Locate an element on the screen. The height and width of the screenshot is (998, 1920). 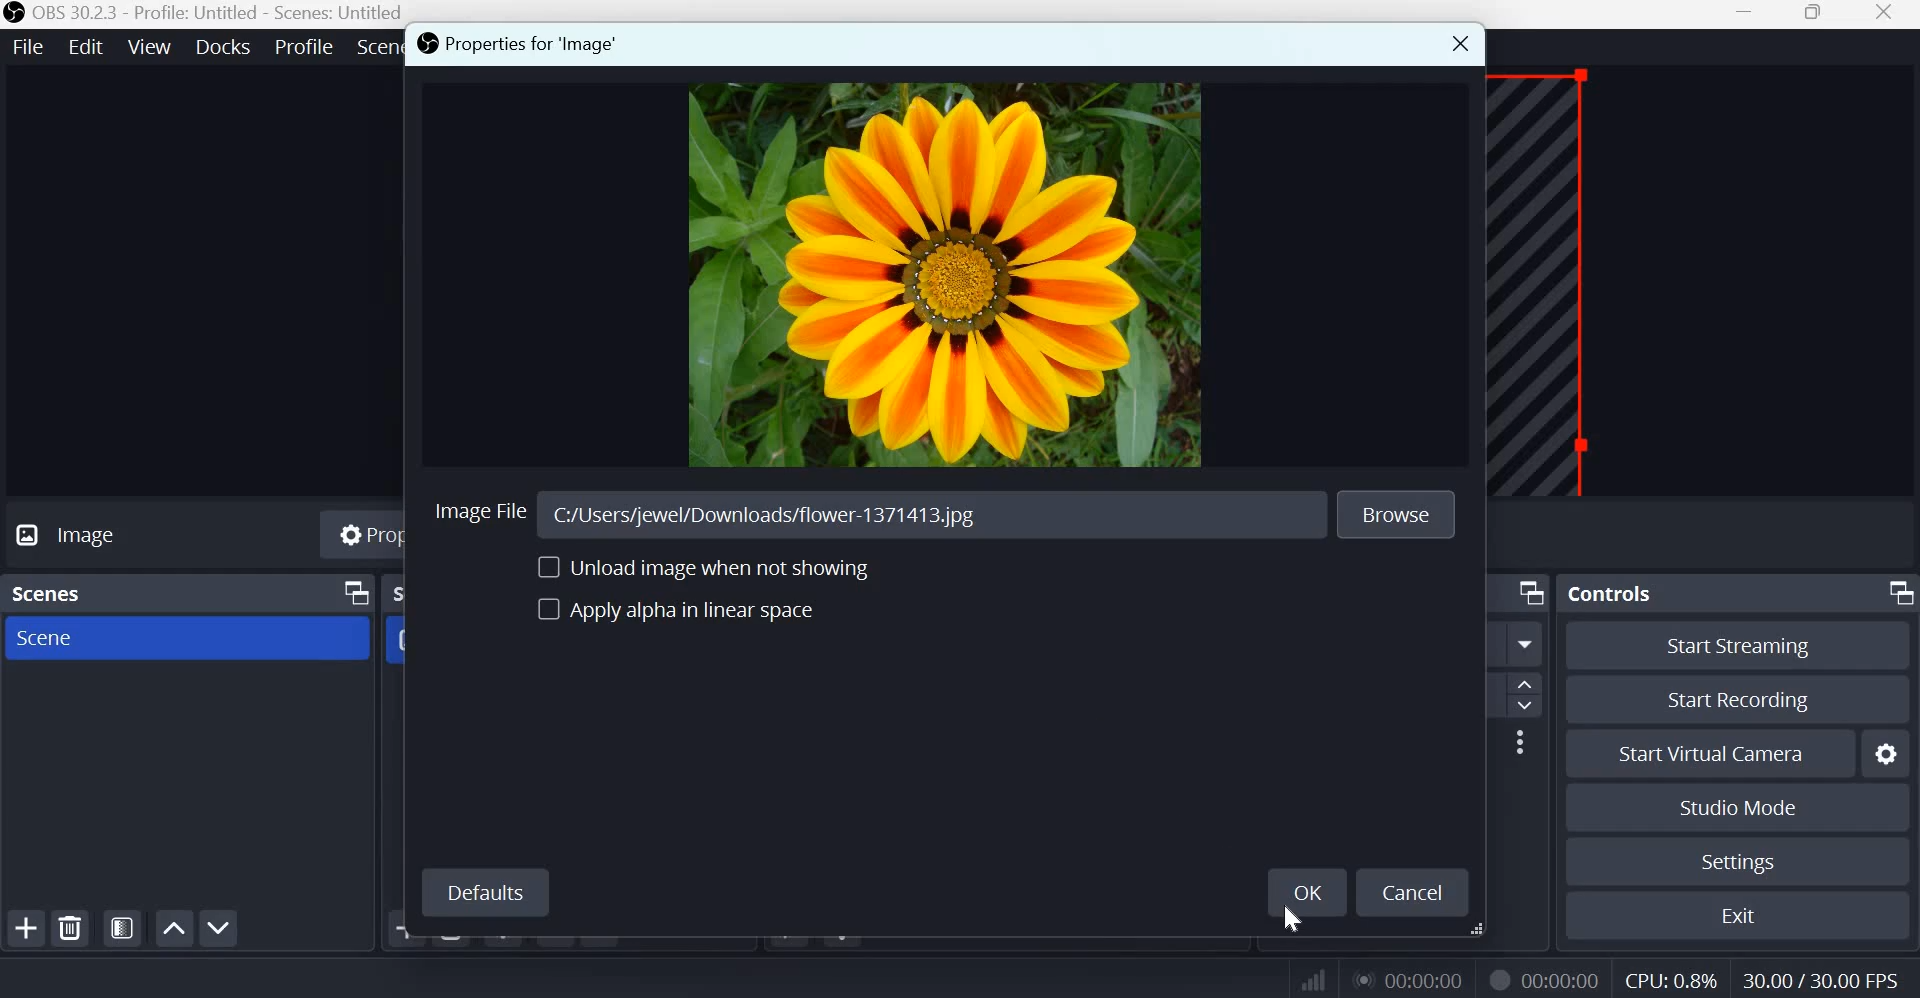
Recording Status Icon is located at coordinates (1499, 979).